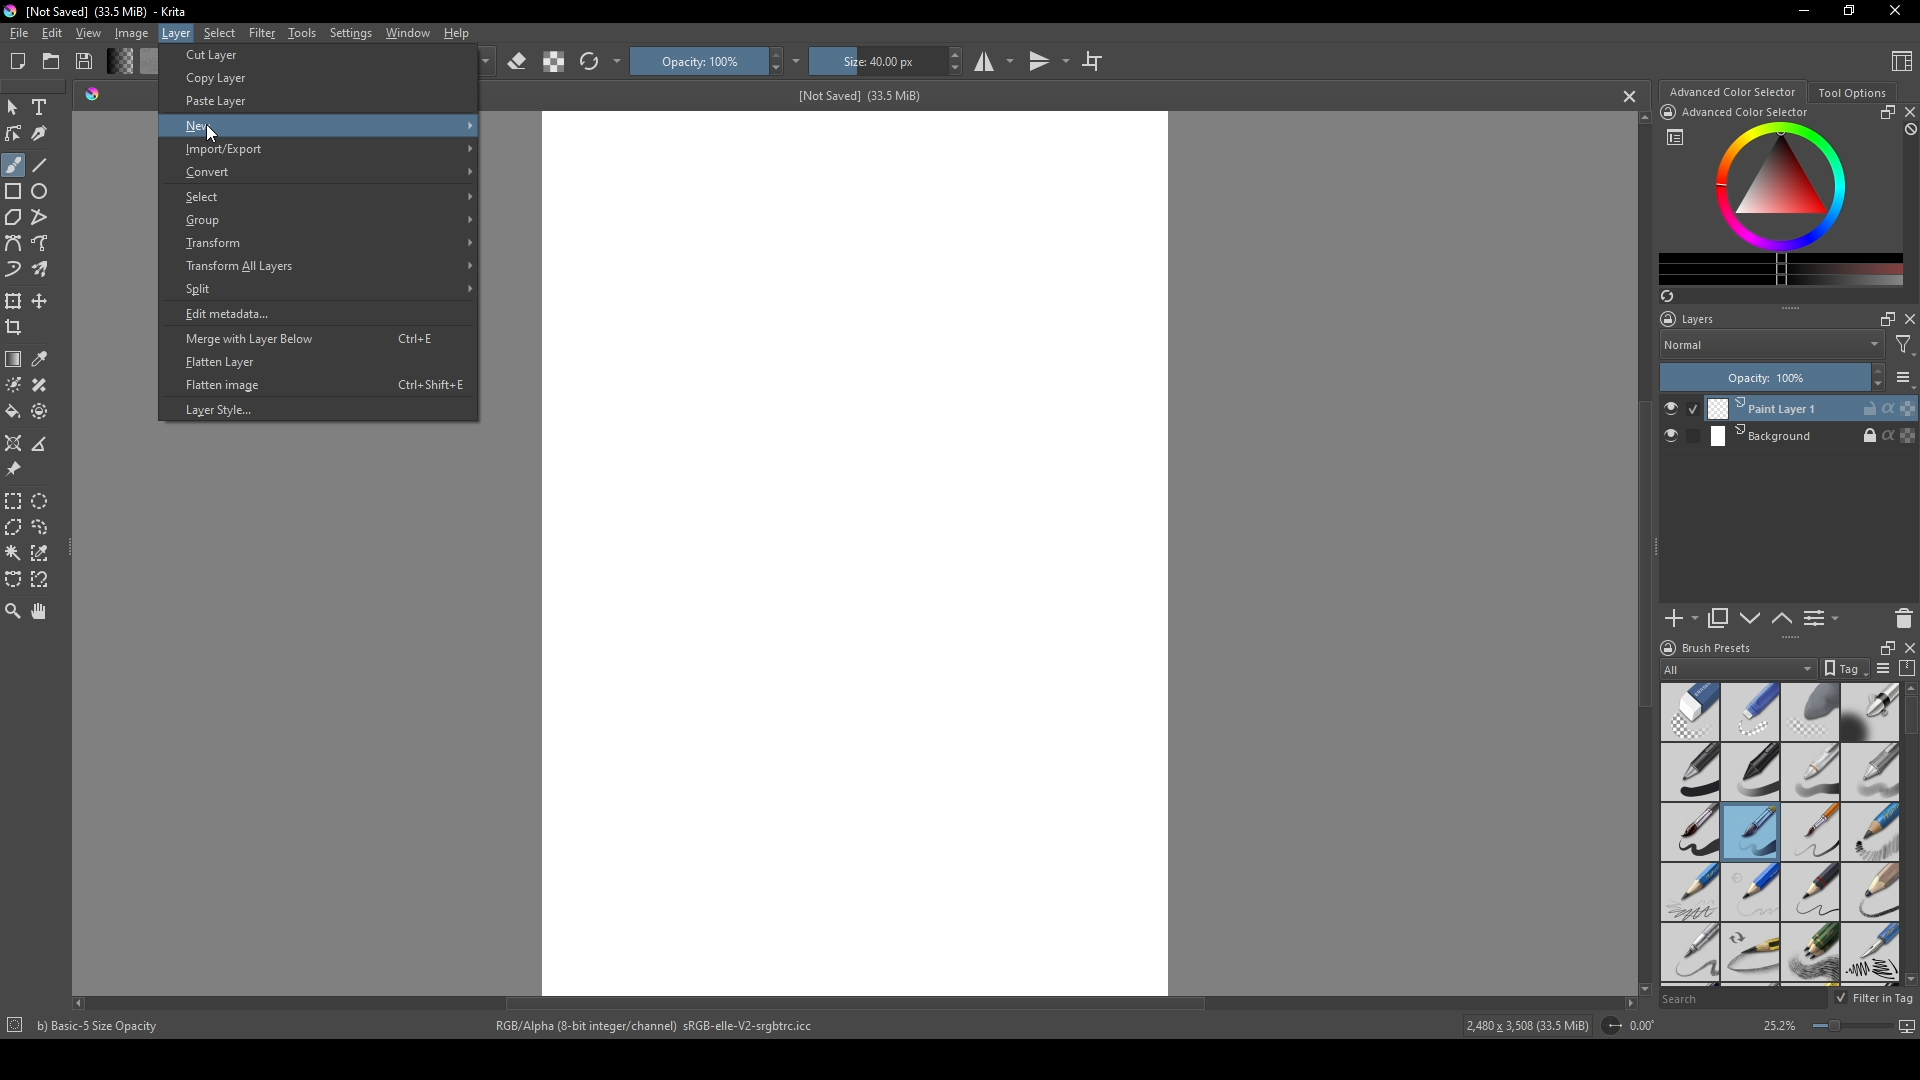 The height and width of the screenshot is (1080, 1920). Describe the element at coordinates (131, 33) in the screenshot. I see `Image` at that location.